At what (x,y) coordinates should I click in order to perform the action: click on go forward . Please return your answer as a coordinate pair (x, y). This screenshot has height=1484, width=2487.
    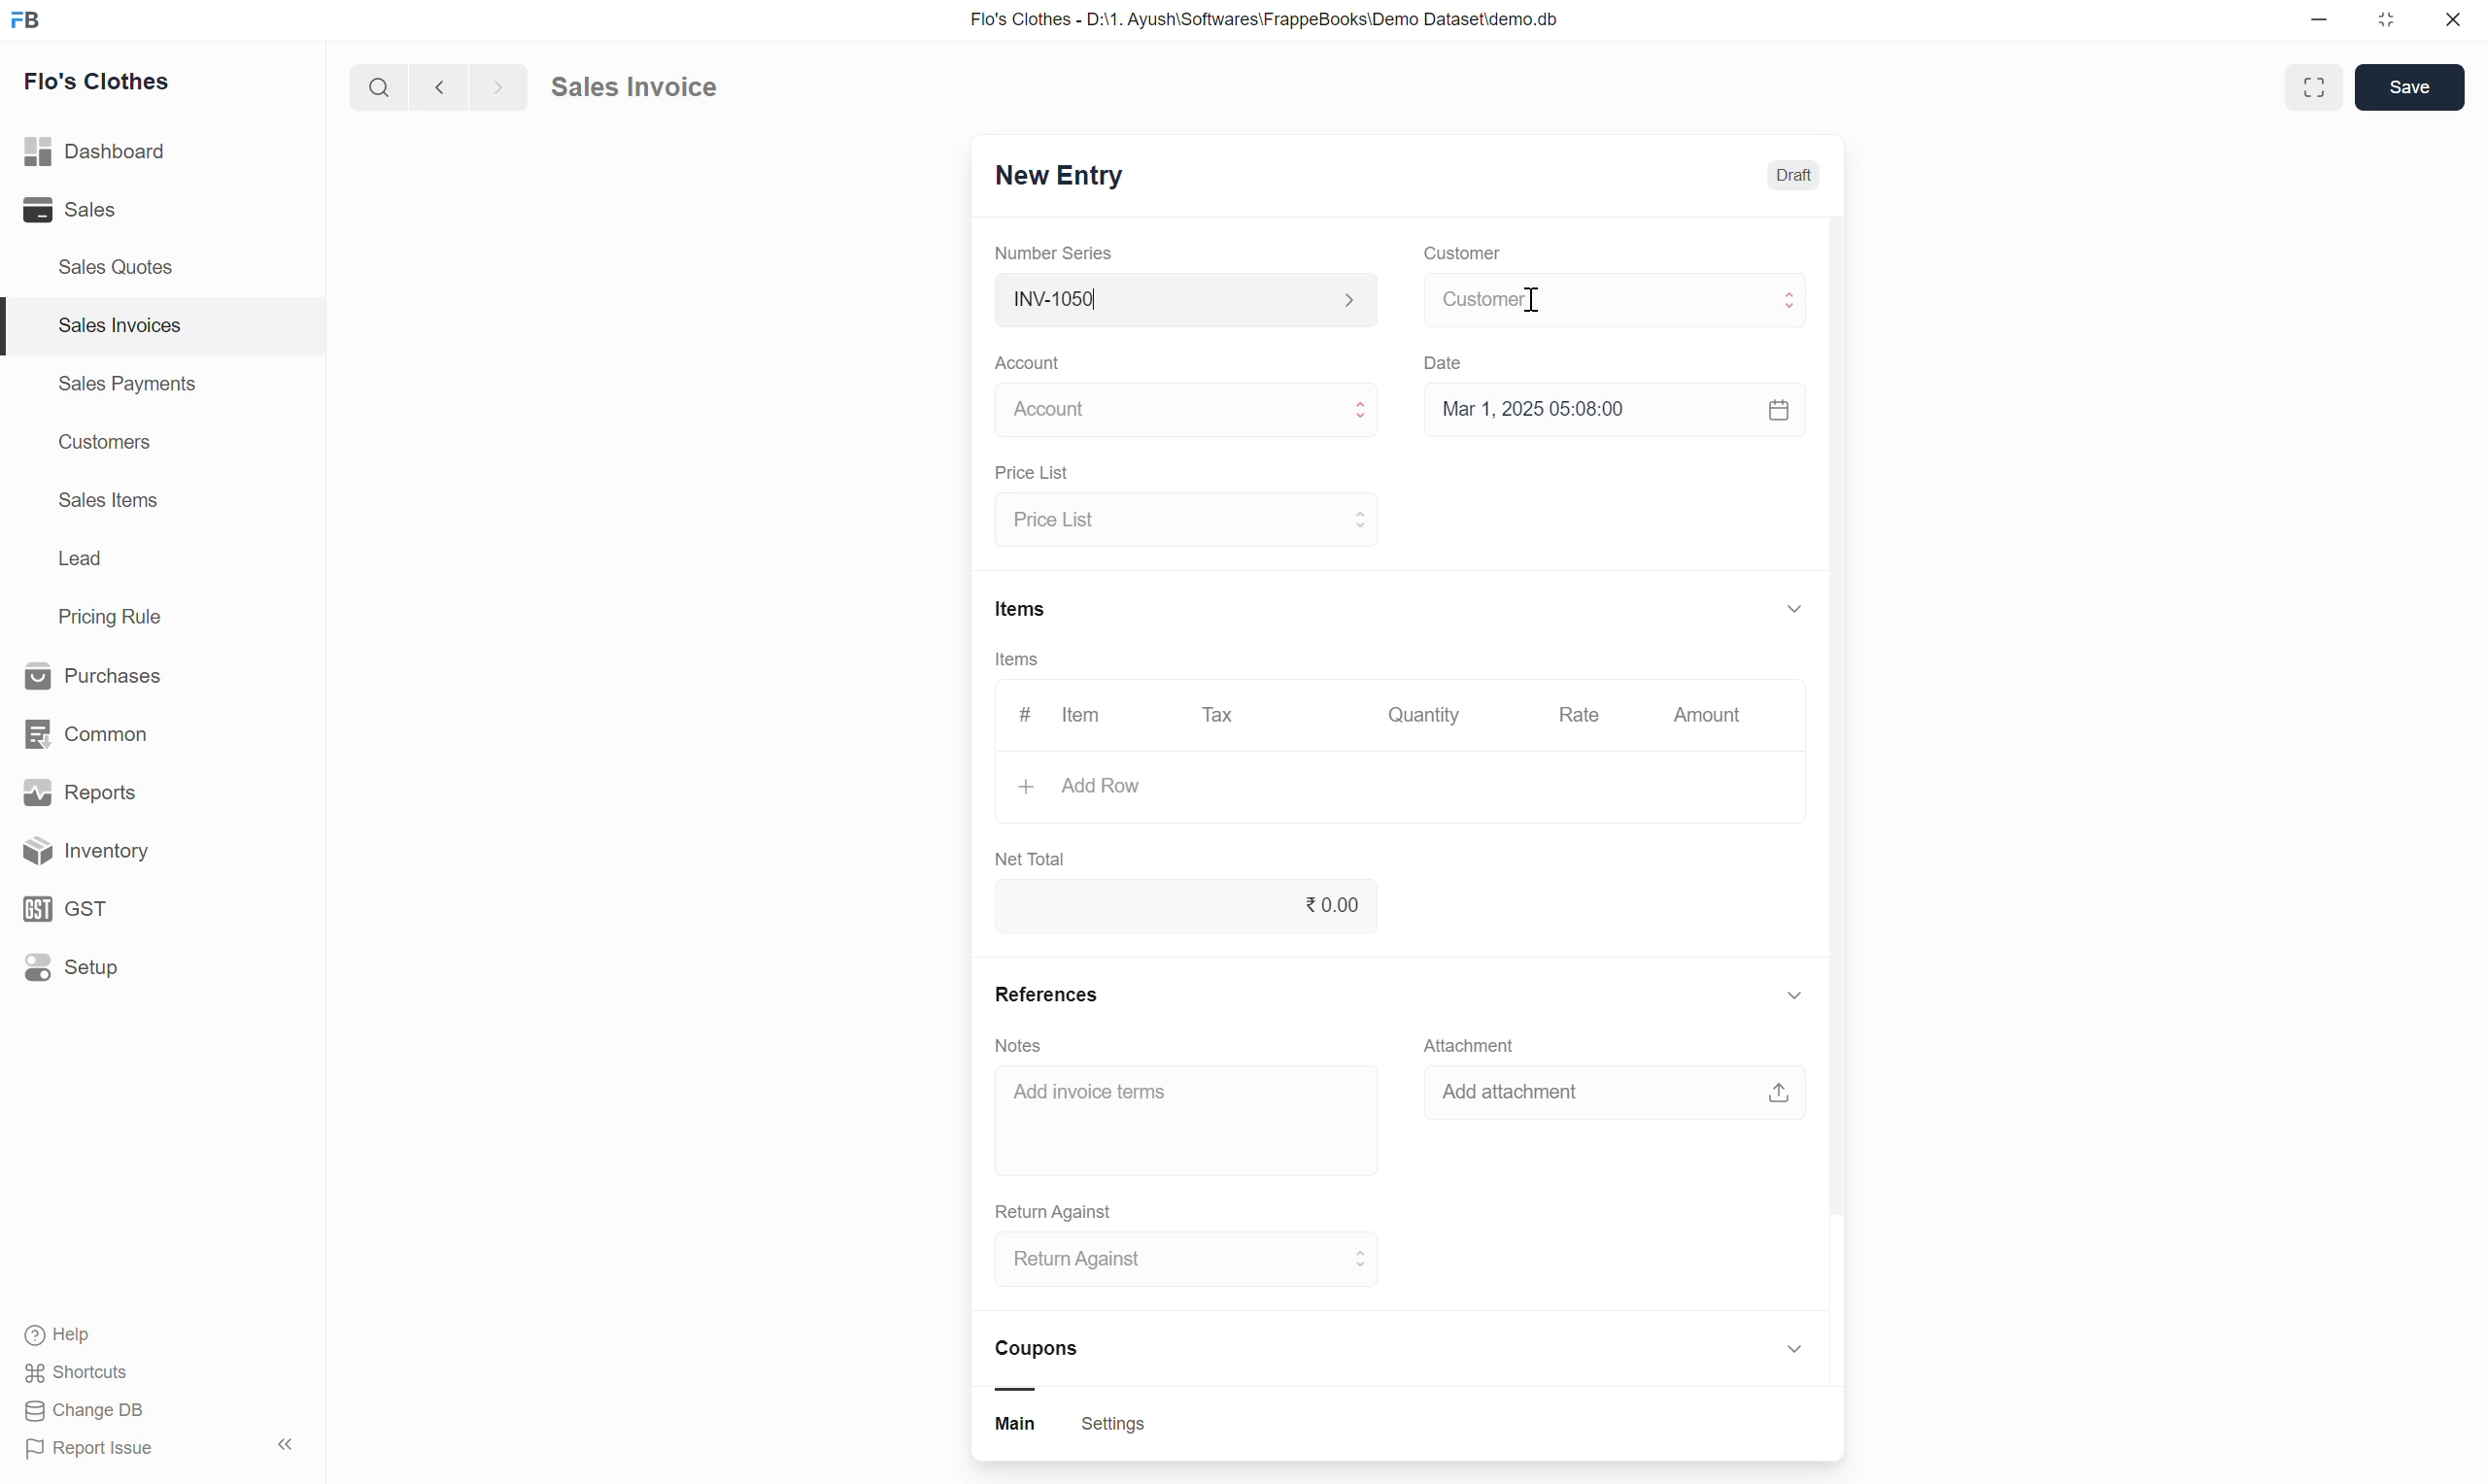
    Looking at the image, I should click on (493, 91).